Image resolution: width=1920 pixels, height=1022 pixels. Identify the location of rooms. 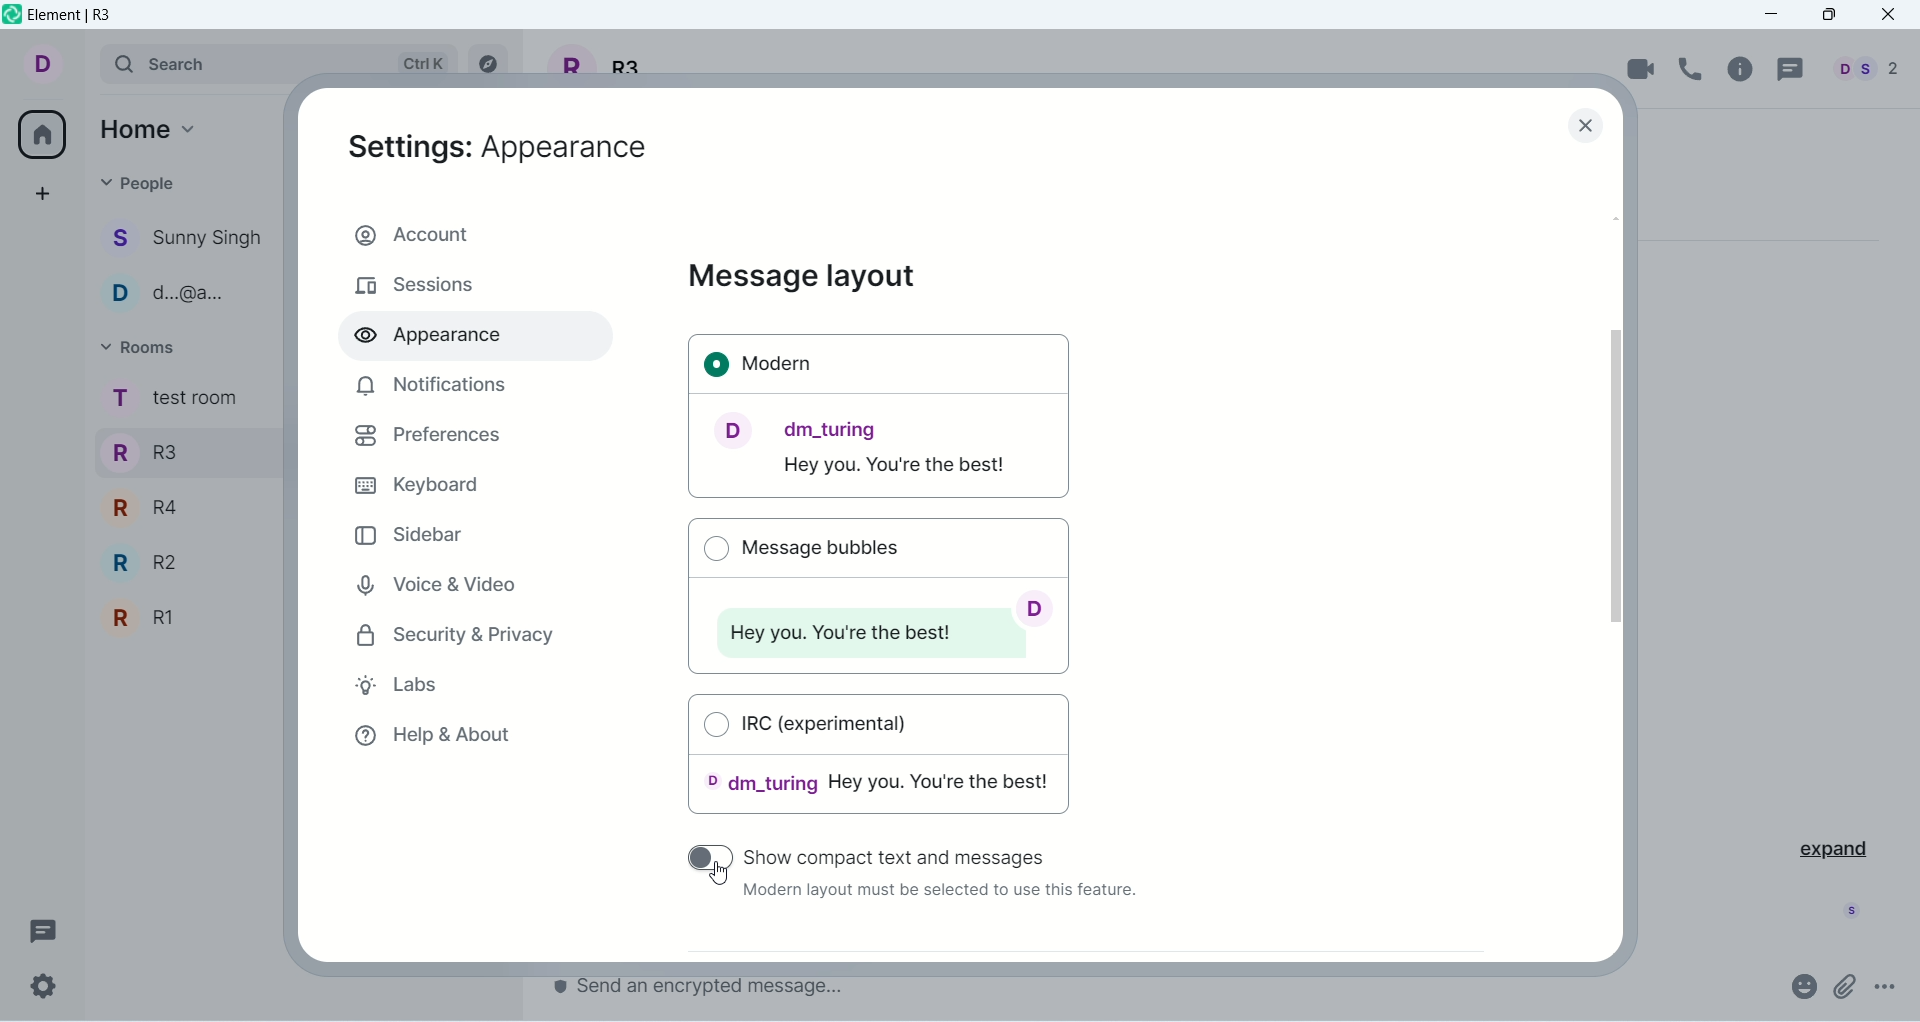
(142, 347).